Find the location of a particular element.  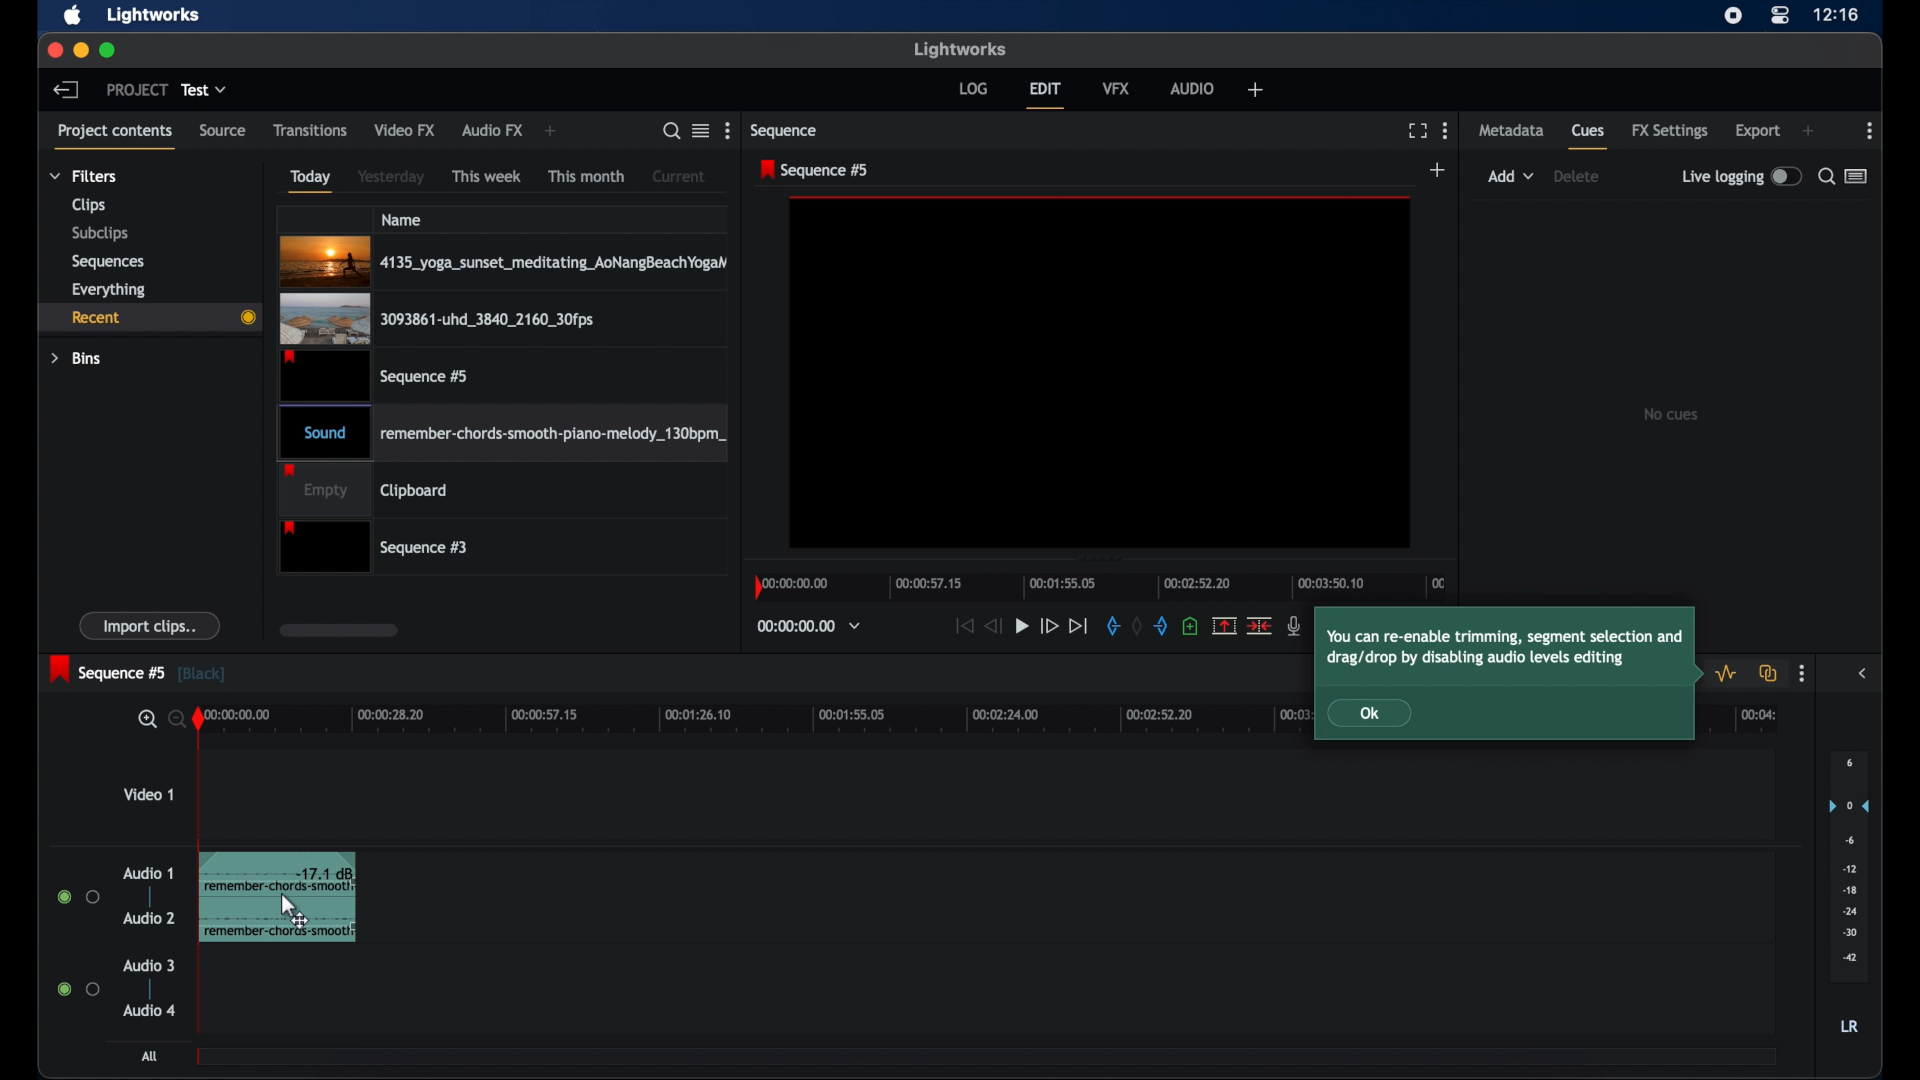

jump to end is located at coordinates (1080, 627).